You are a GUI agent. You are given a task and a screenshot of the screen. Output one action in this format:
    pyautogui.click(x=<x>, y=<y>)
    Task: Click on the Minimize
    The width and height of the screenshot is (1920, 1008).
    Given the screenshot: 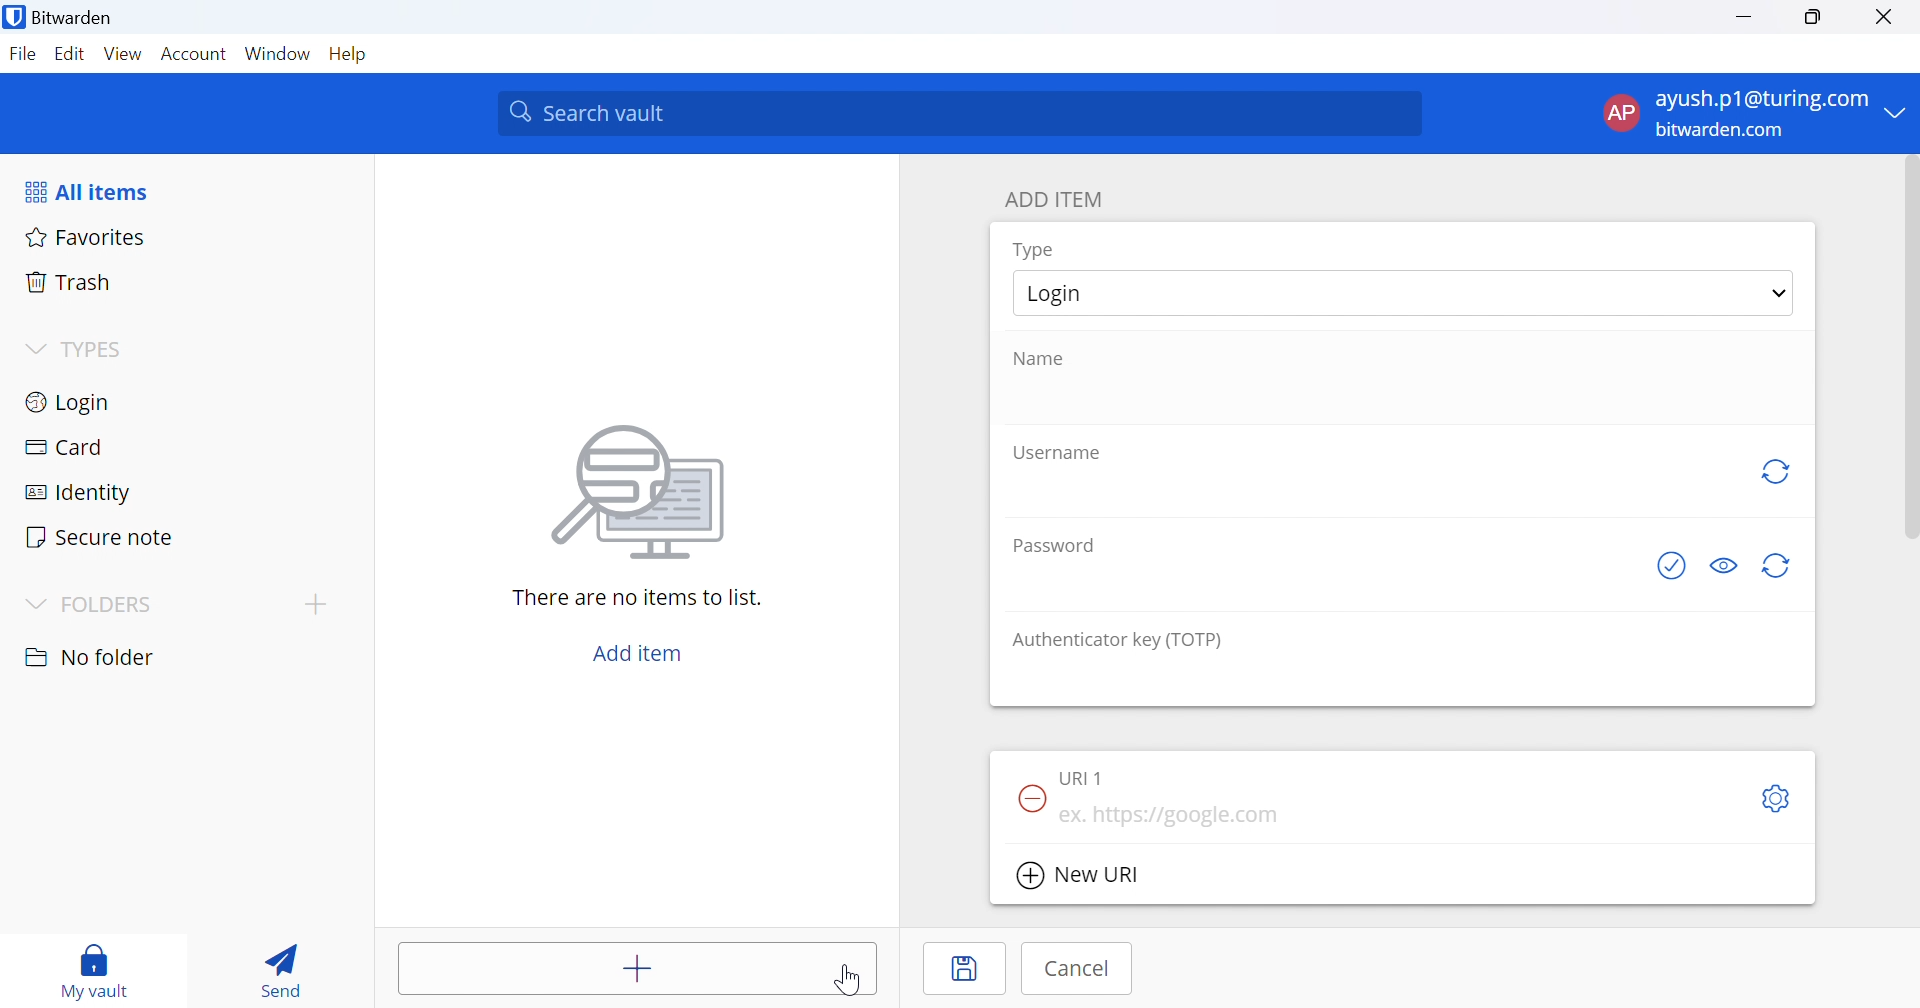 What is the action you would take?
    pyautogui.click(x=1743, y=19)
    